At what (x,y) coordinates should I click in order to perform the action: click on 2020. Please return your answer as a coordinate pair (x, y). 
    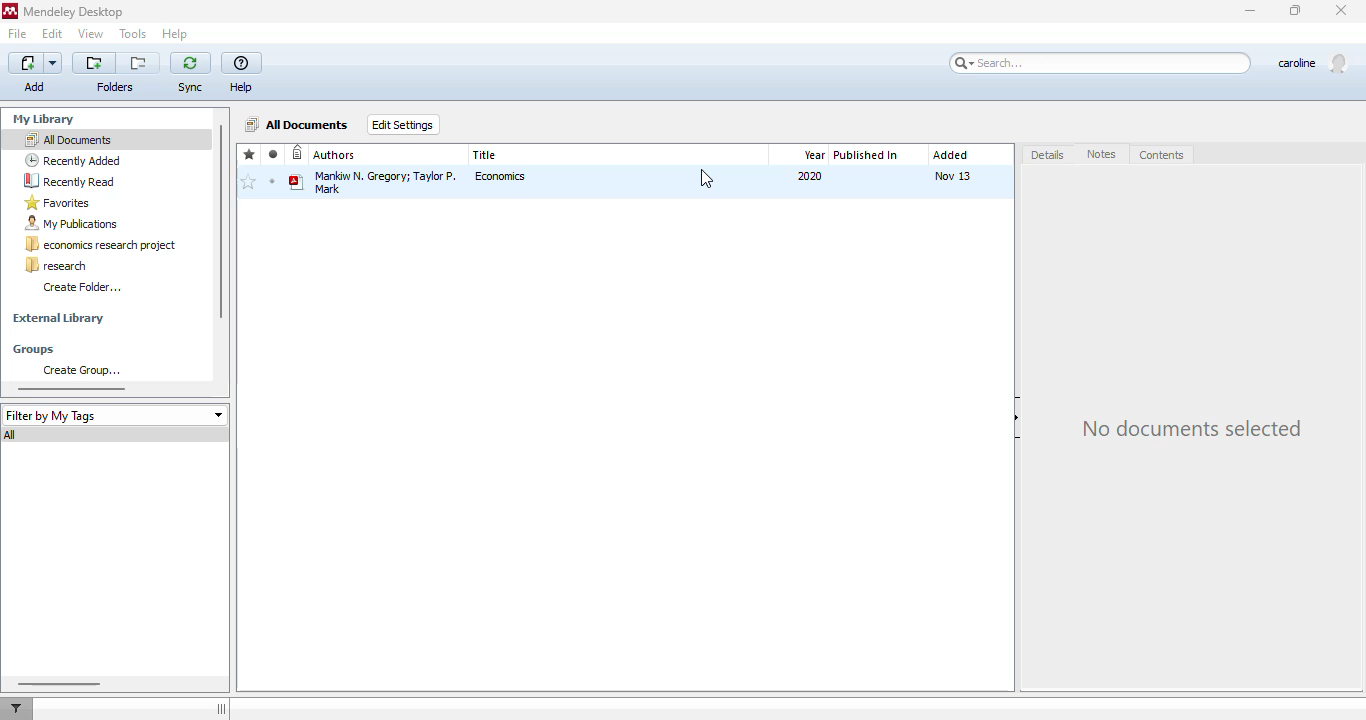
    Looking at the image, I should click on (810, 176).